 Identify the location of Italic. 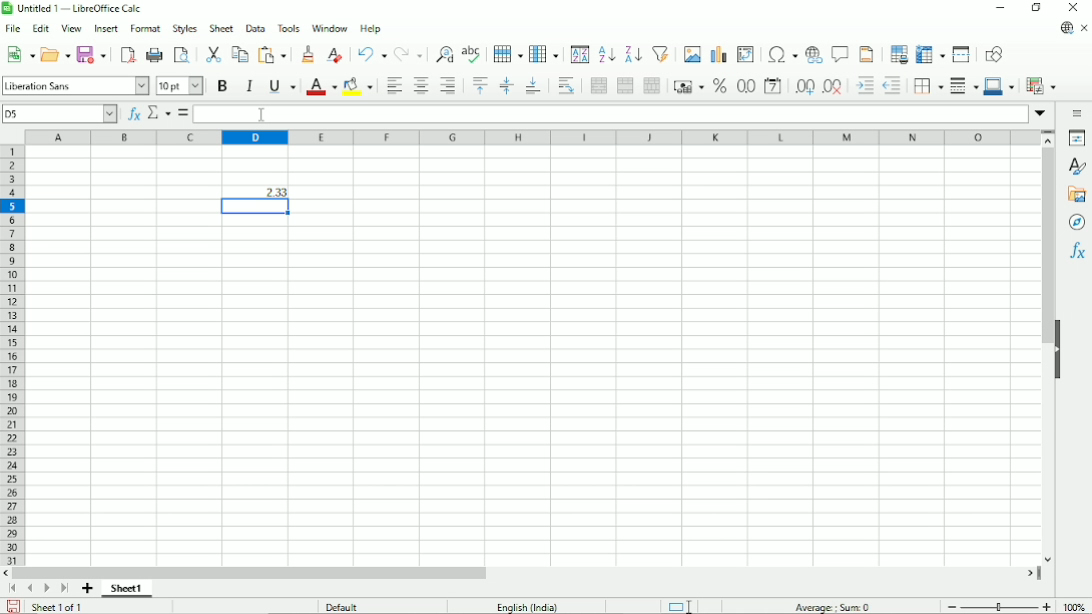
(249, 86).